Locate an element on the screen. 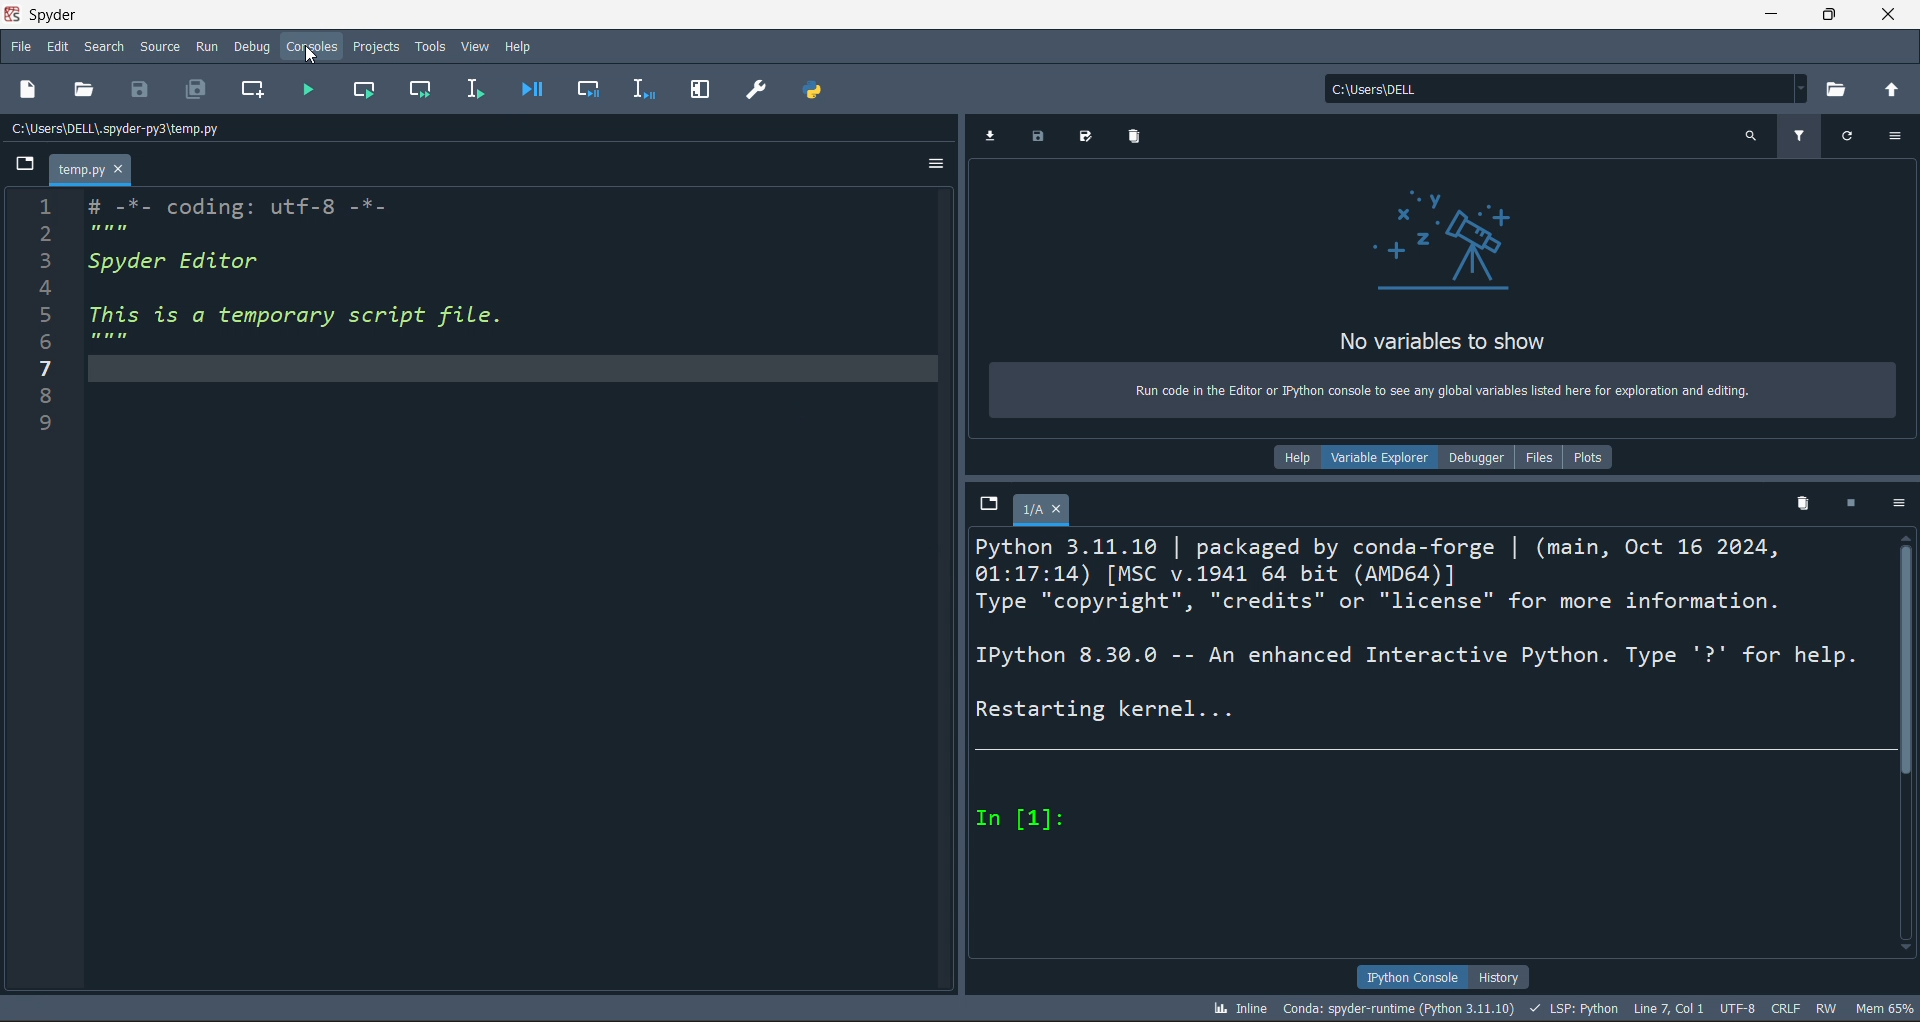 This screenshot has width=1920, height=1022. preferences is located at coordinates (760, 91).